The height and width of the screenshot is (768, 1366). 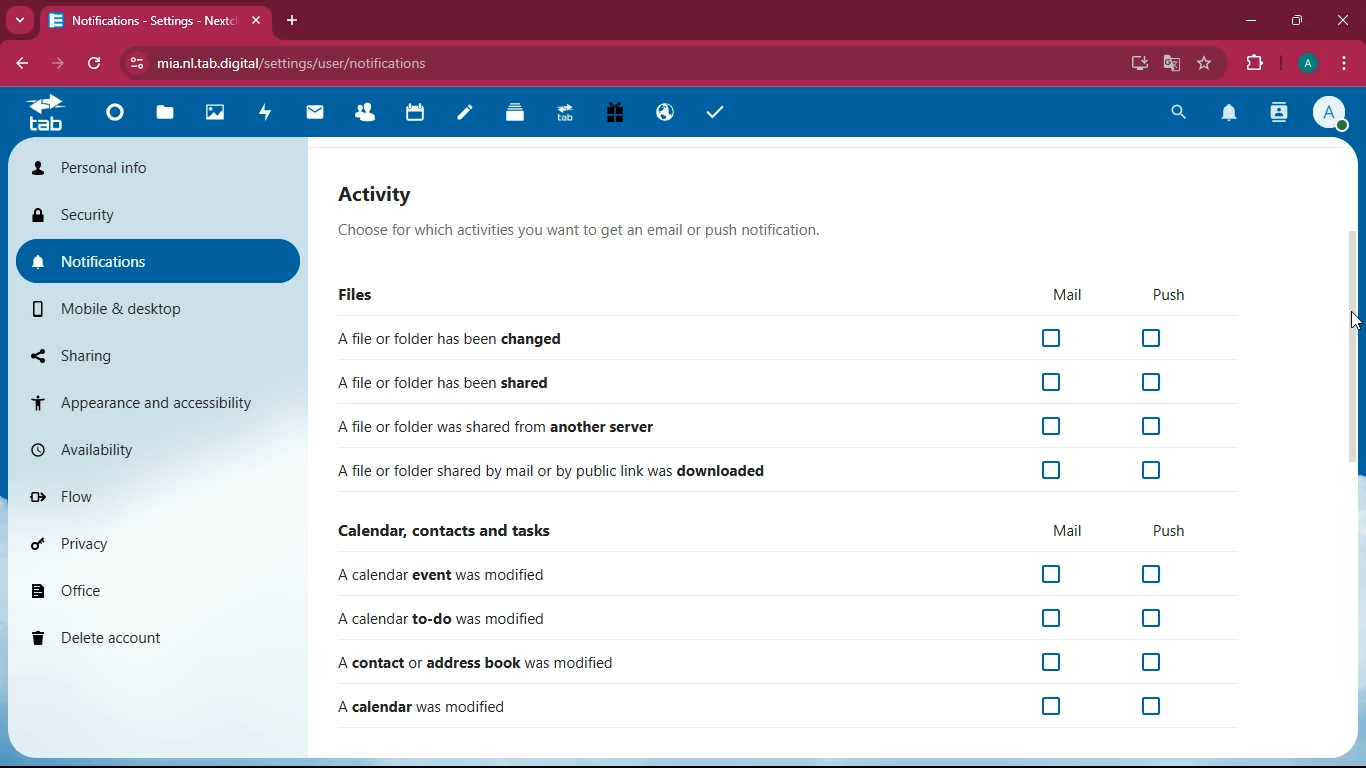 I want to click on activity, so click(x=385, y=195).